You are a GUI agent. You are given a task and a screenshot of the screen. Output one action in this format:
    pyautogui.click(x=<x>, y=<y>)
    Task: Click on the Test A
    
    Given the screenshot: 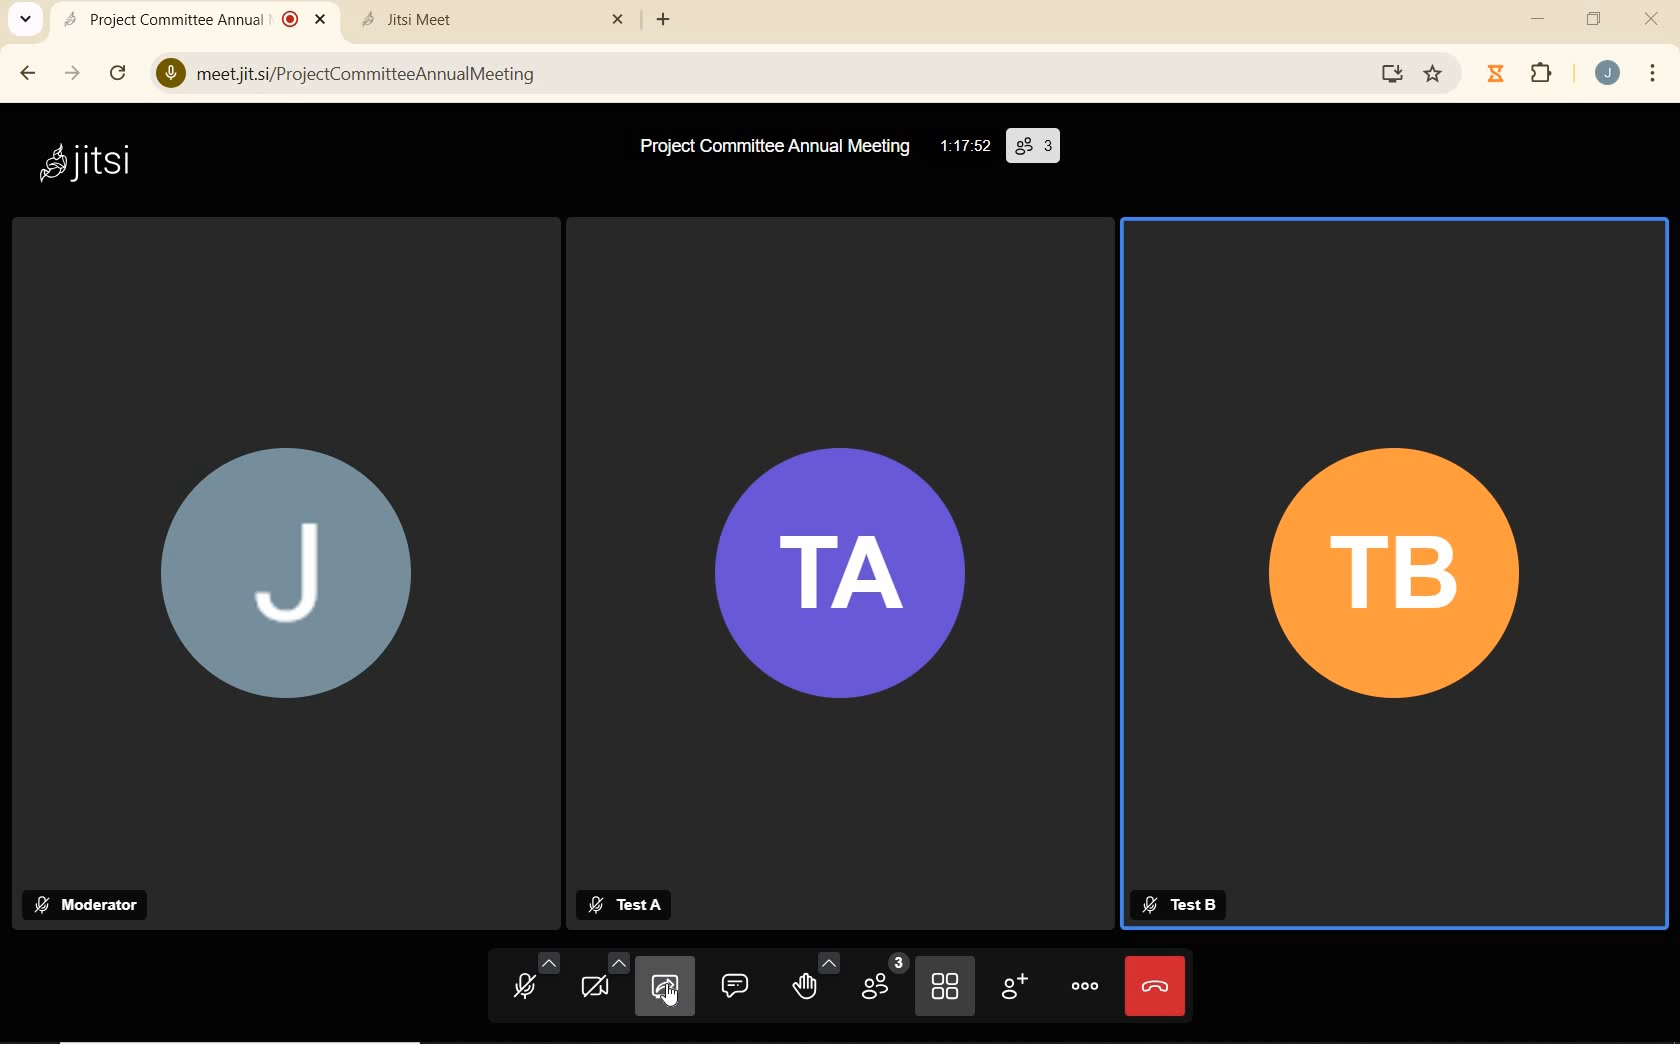 What is the action you would take?
    pyautogui.click(x=634, y=905)
    